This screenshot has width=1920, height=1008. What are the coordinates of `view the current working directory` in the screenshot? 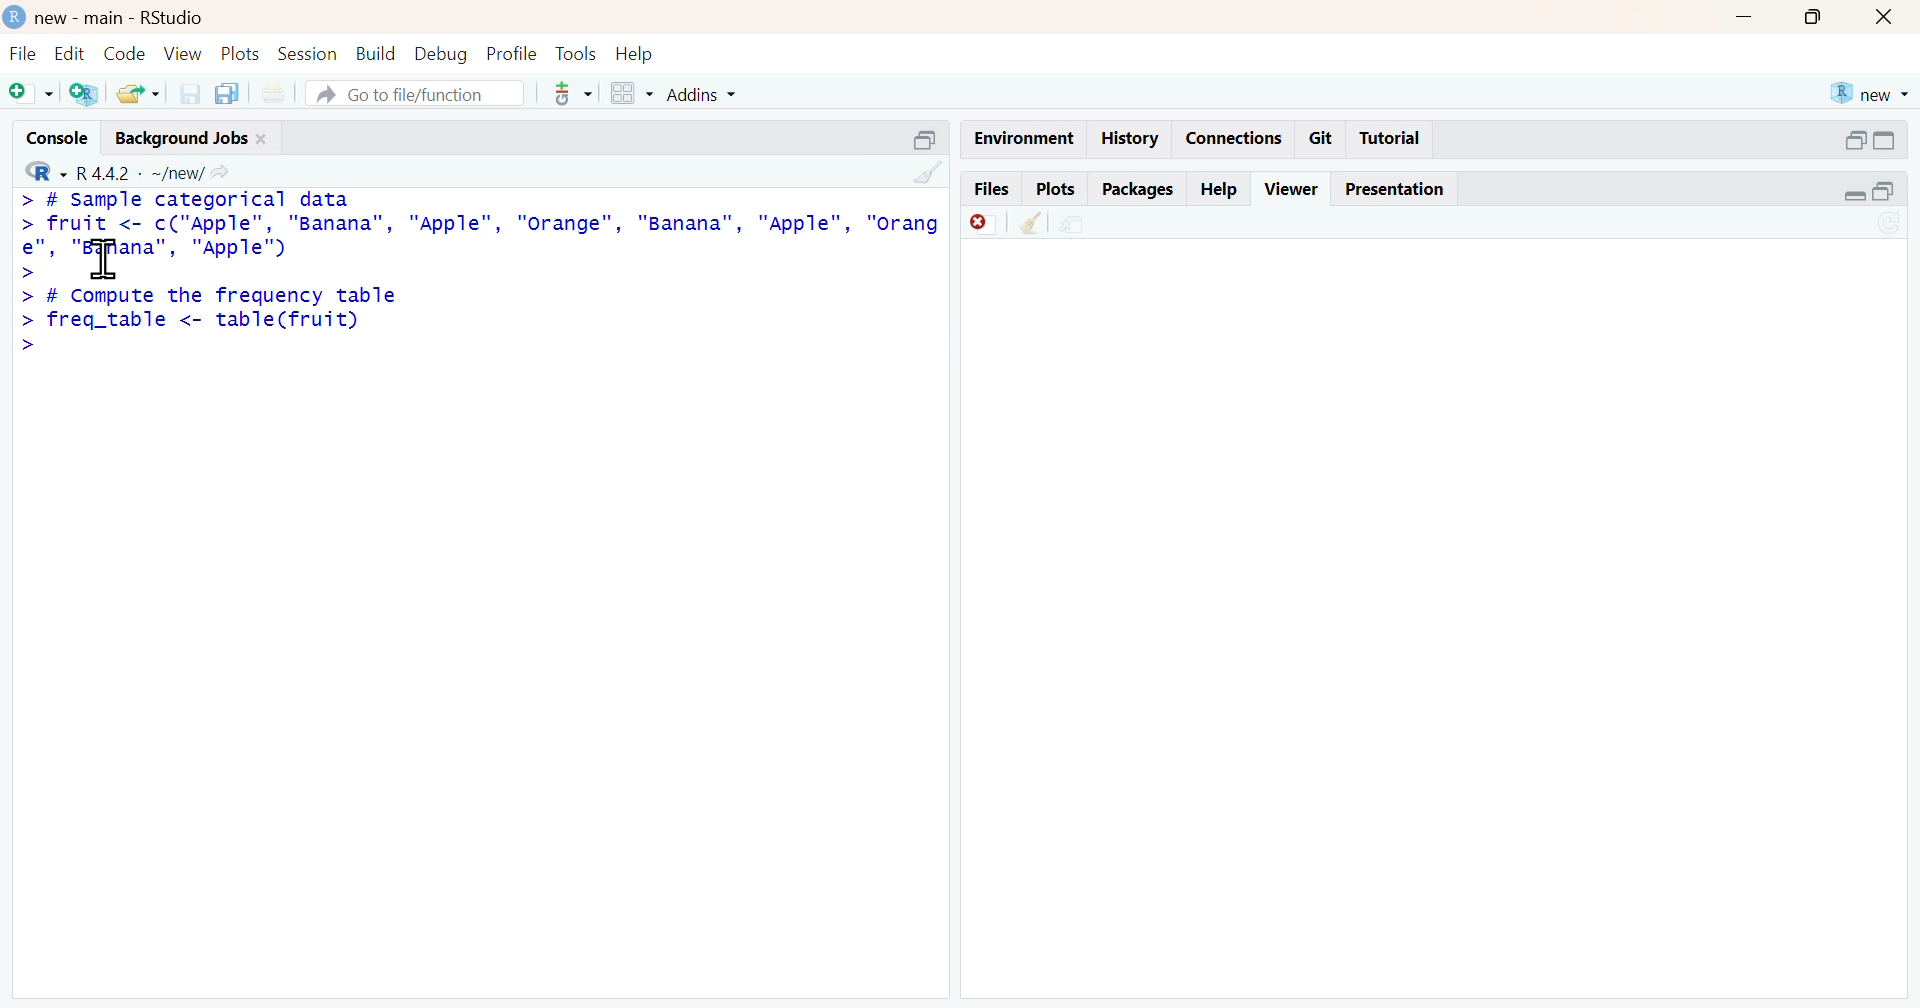 It's located at (221, 174).